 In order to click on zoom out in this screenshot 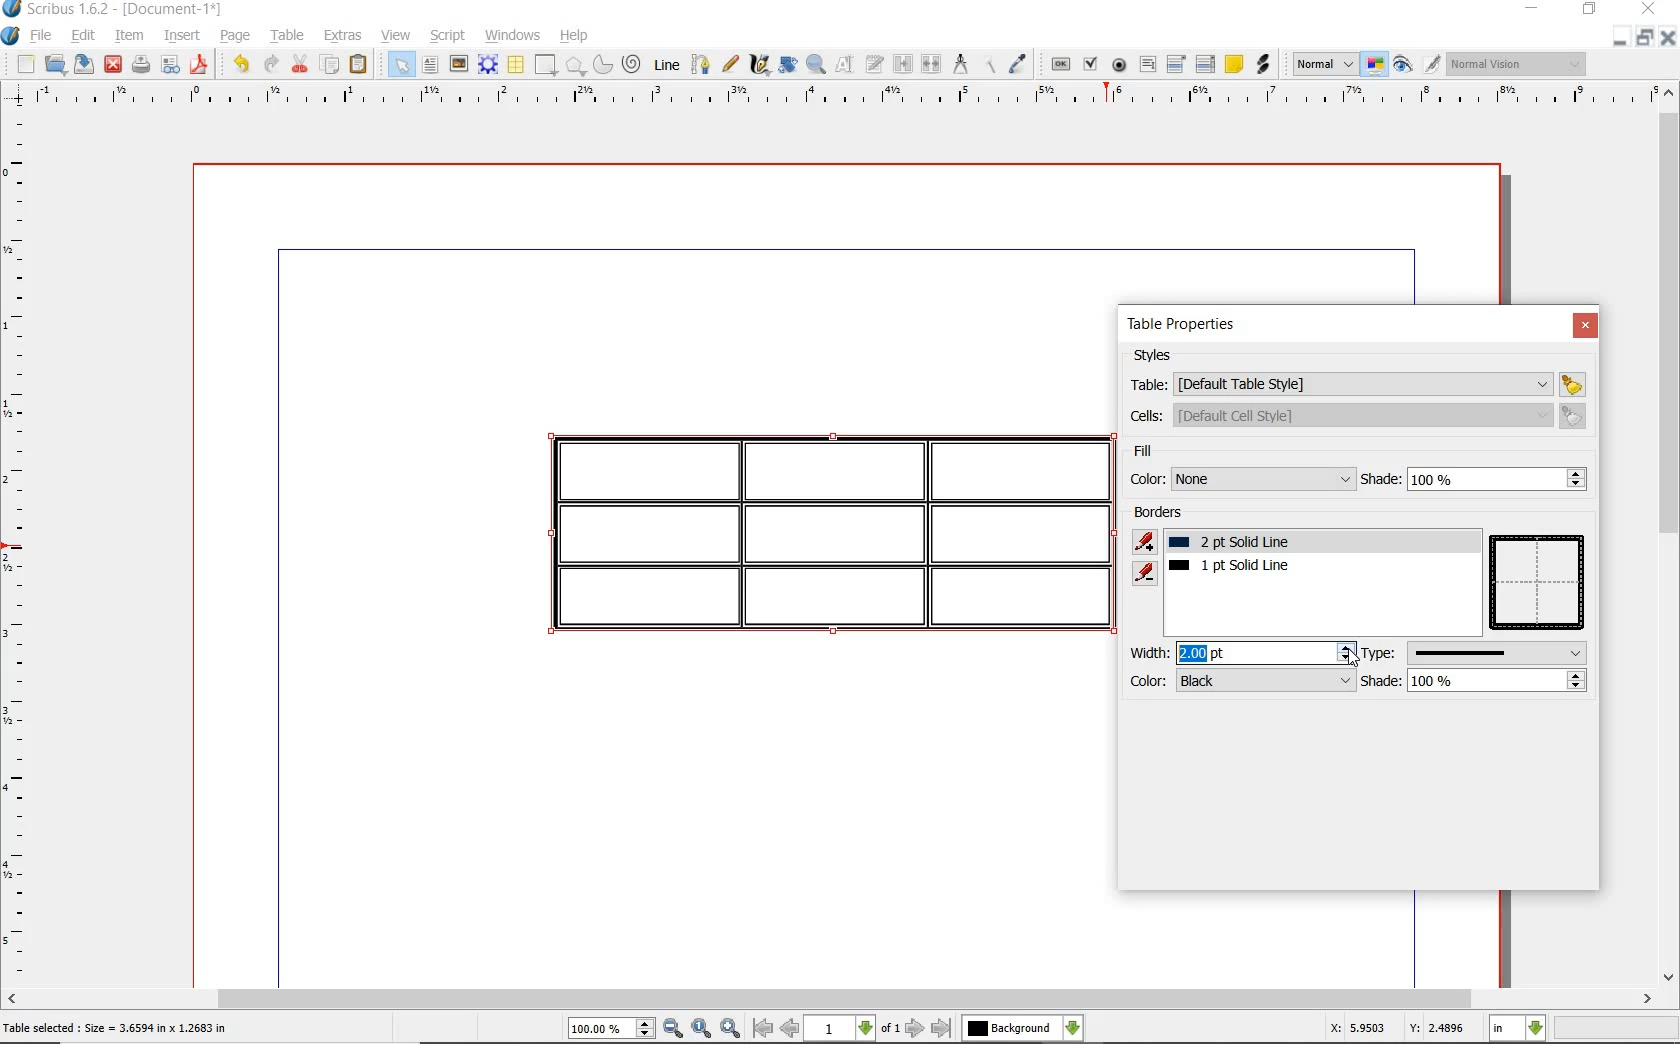, I will do `click(674, 1029)`.